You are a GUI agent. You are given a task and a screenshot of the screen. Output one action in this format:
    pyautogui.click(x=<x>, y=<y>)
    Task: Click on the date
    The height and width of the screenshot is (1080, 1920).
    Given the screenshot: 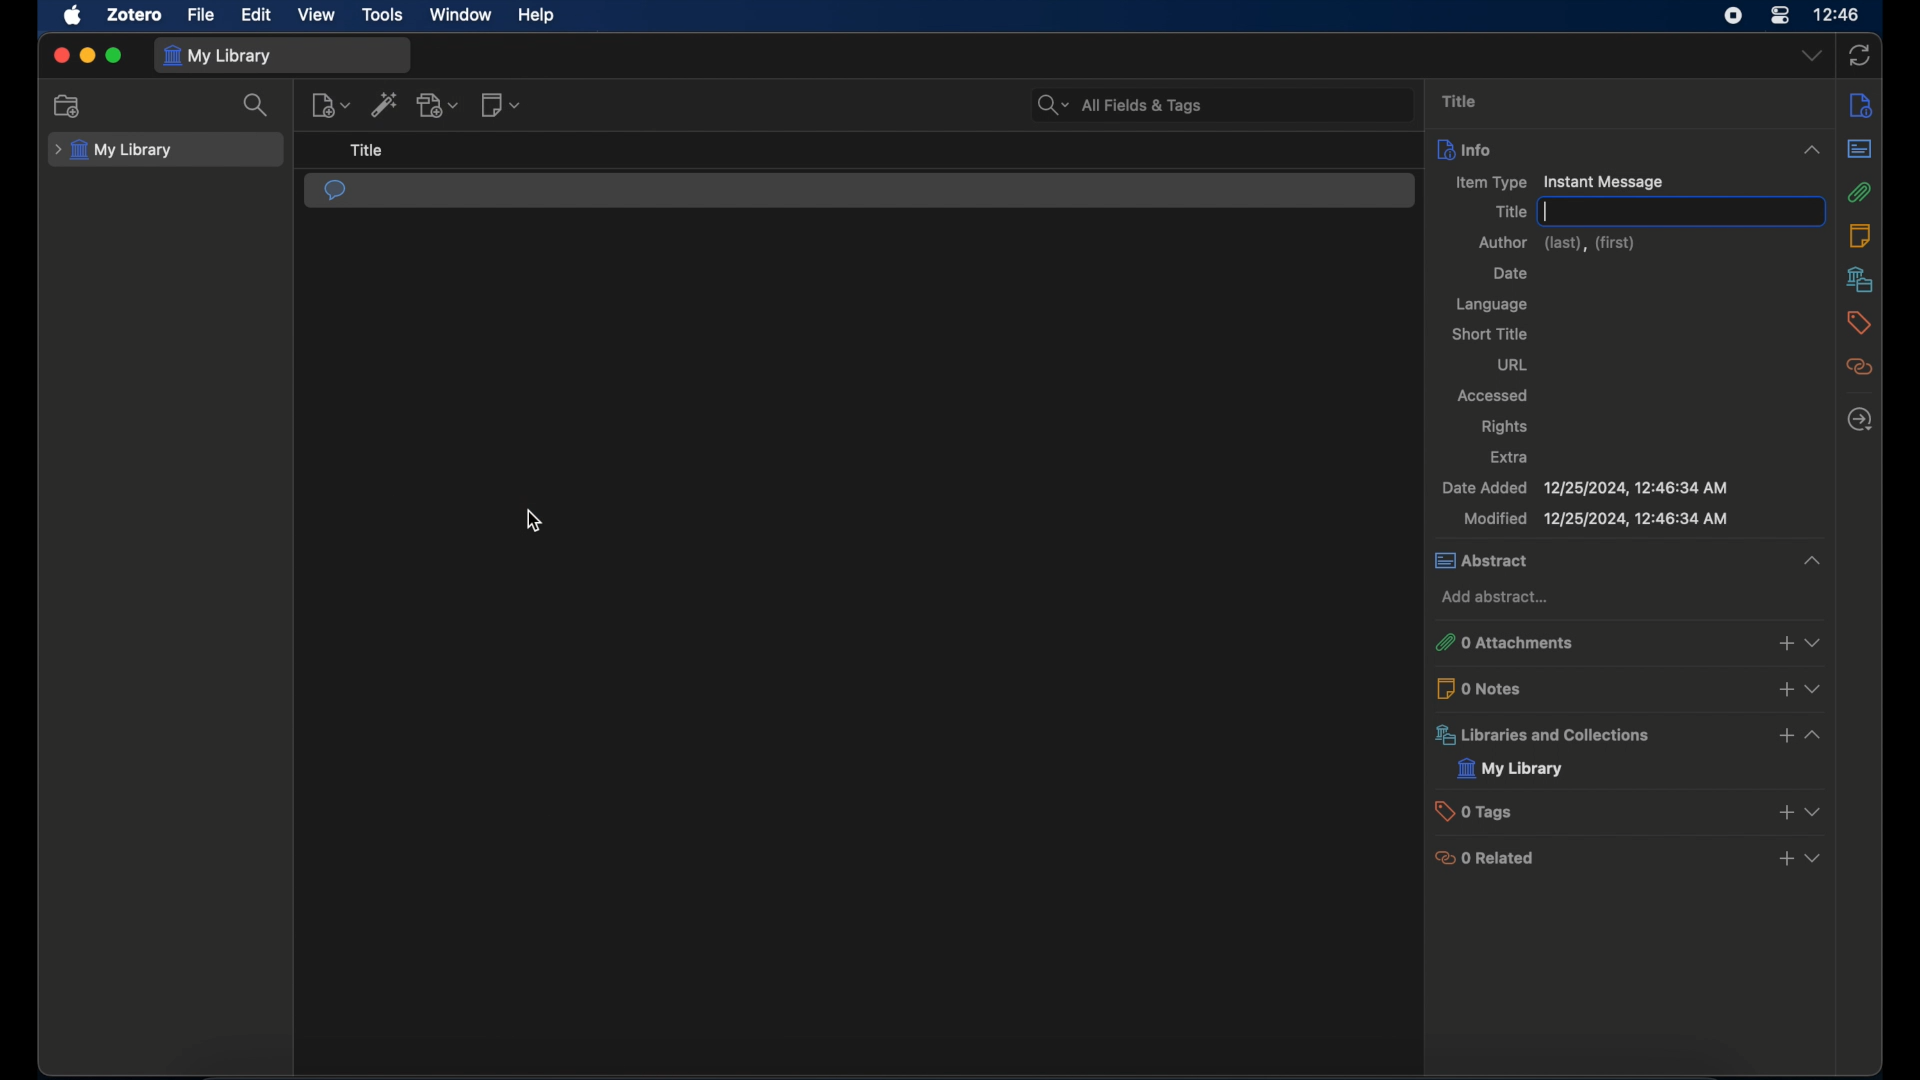 What is the action you would take?
    pyautogui.click(x=1510, y=273)
    